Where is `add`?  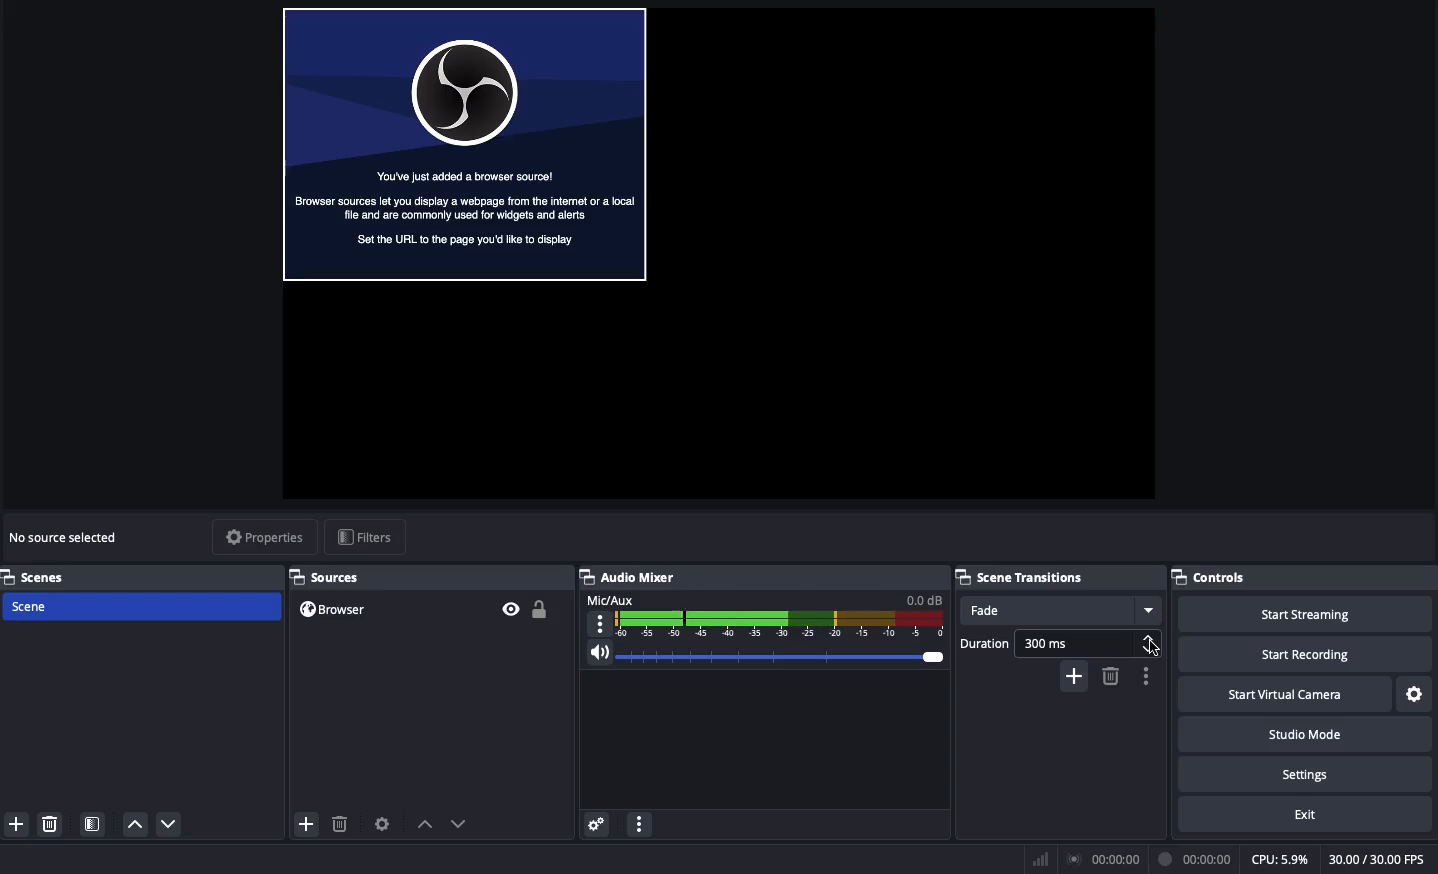 add is located at coordinates (1074, 675).